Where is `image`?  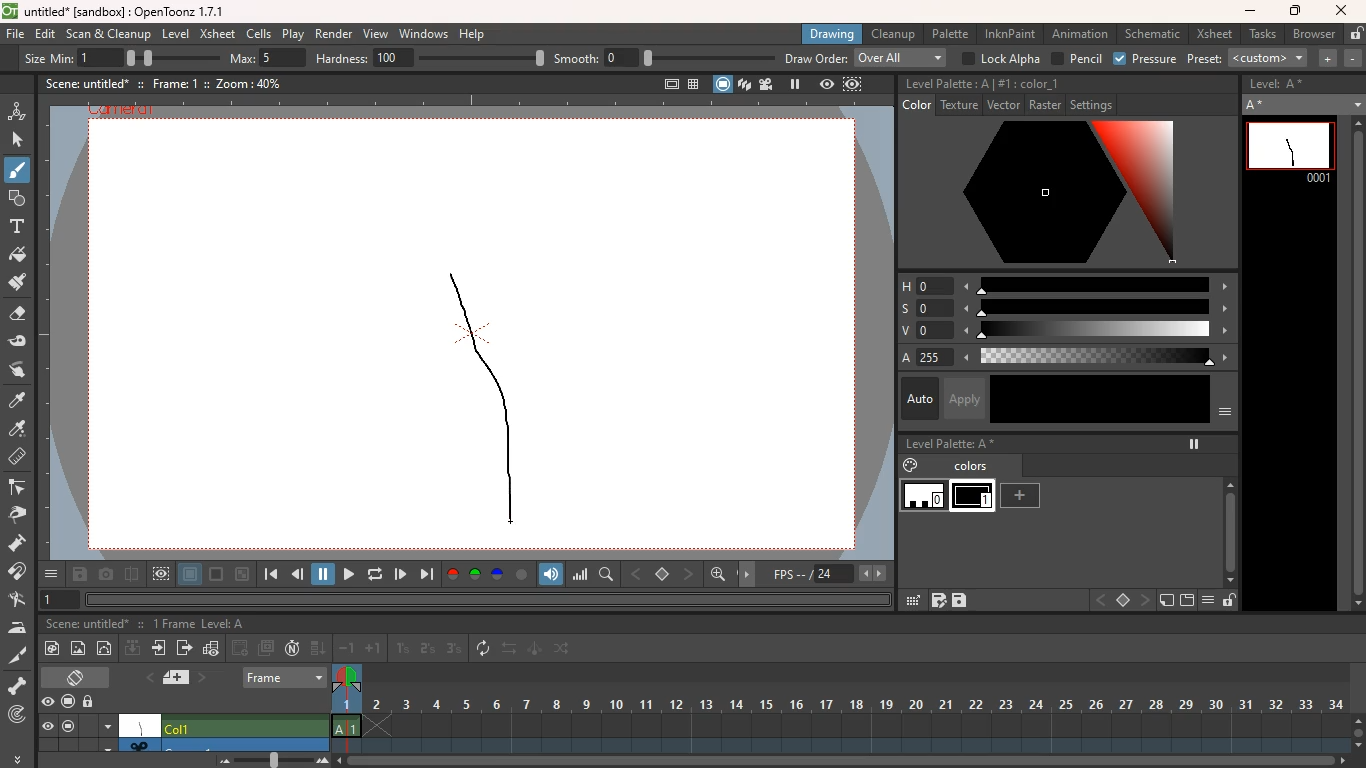
image is located at coordinates (79, 647).